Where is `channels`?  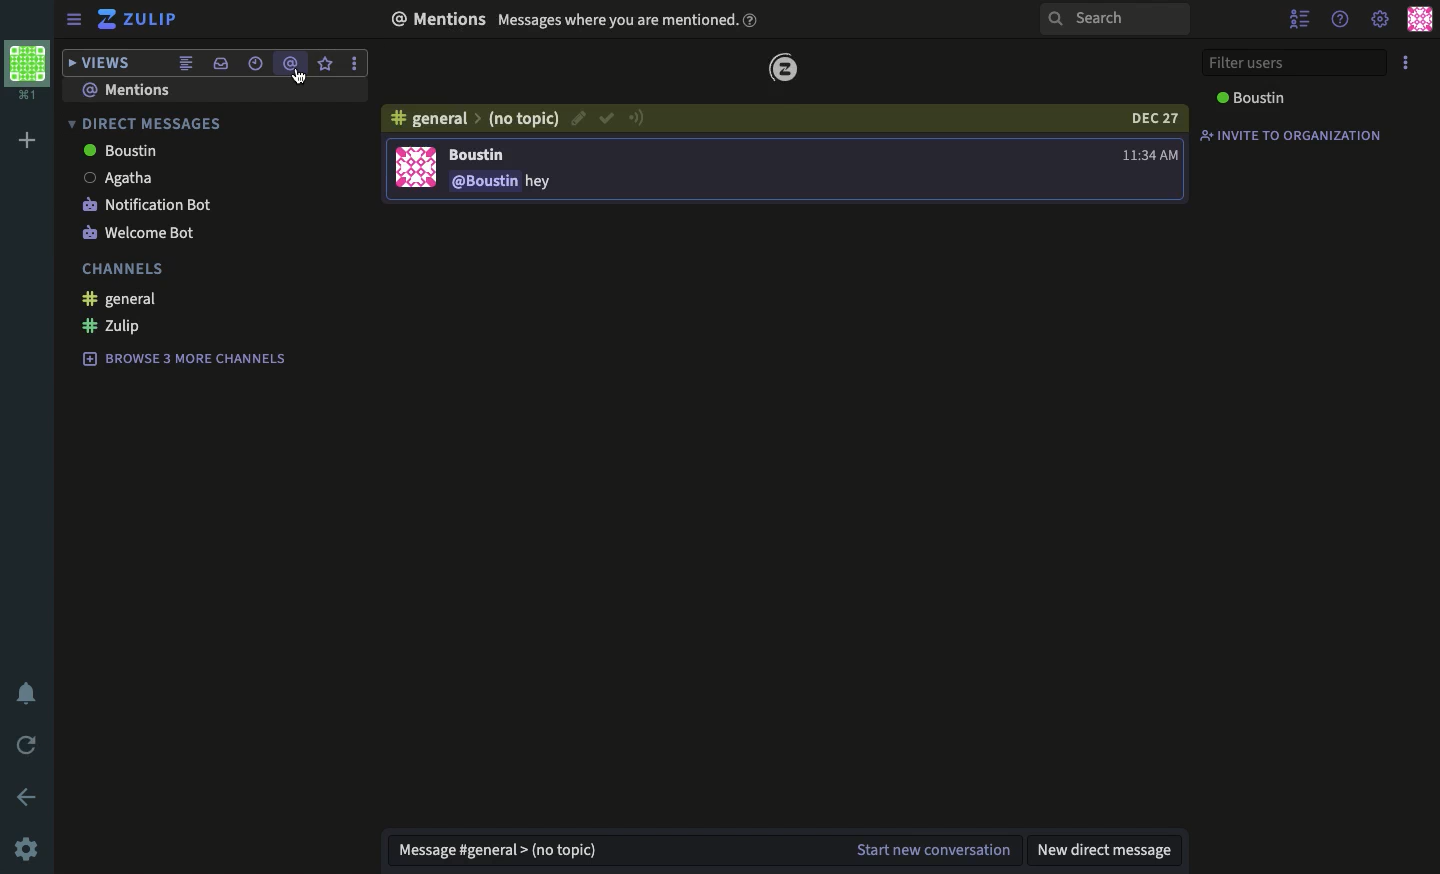 channels is located at coordinates (125, 267).